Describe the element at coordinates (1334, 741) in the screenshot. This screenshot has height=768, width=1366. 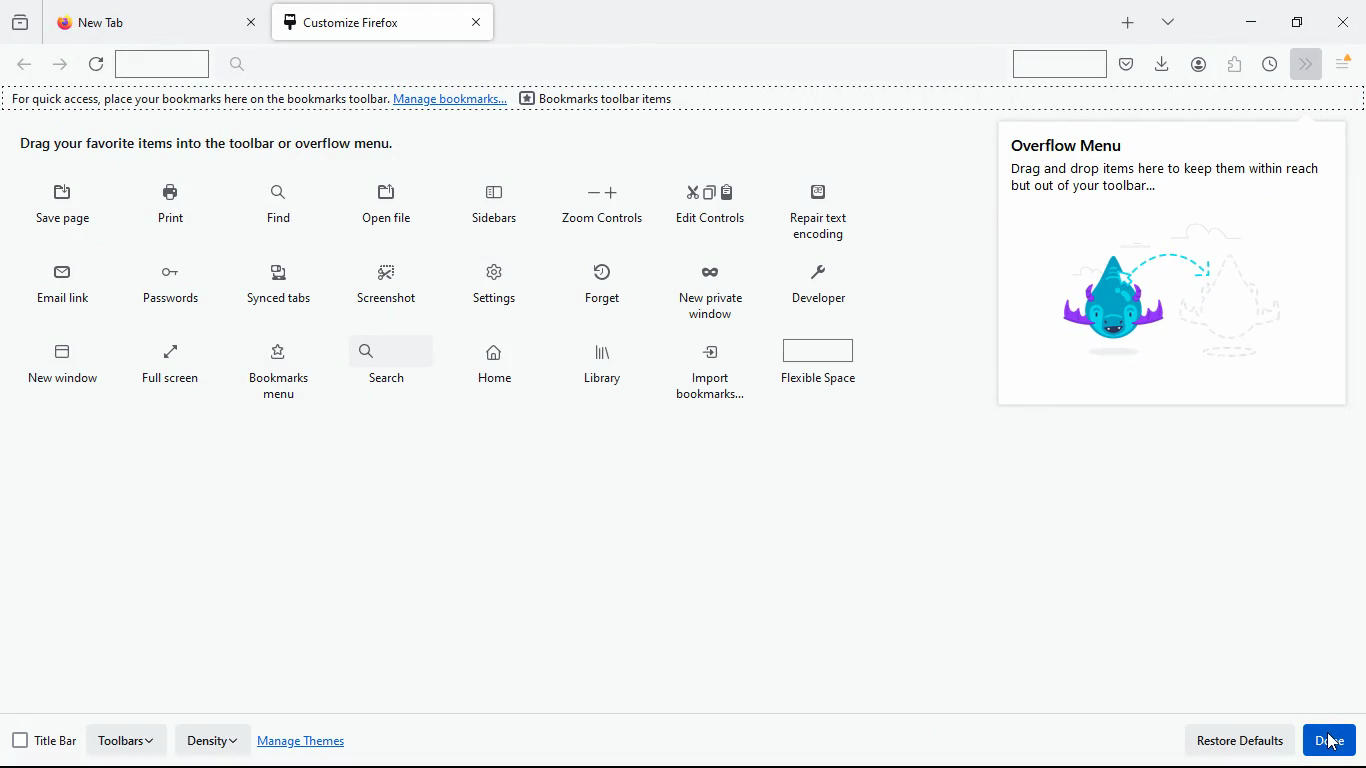
I see `Cursor` at that location.